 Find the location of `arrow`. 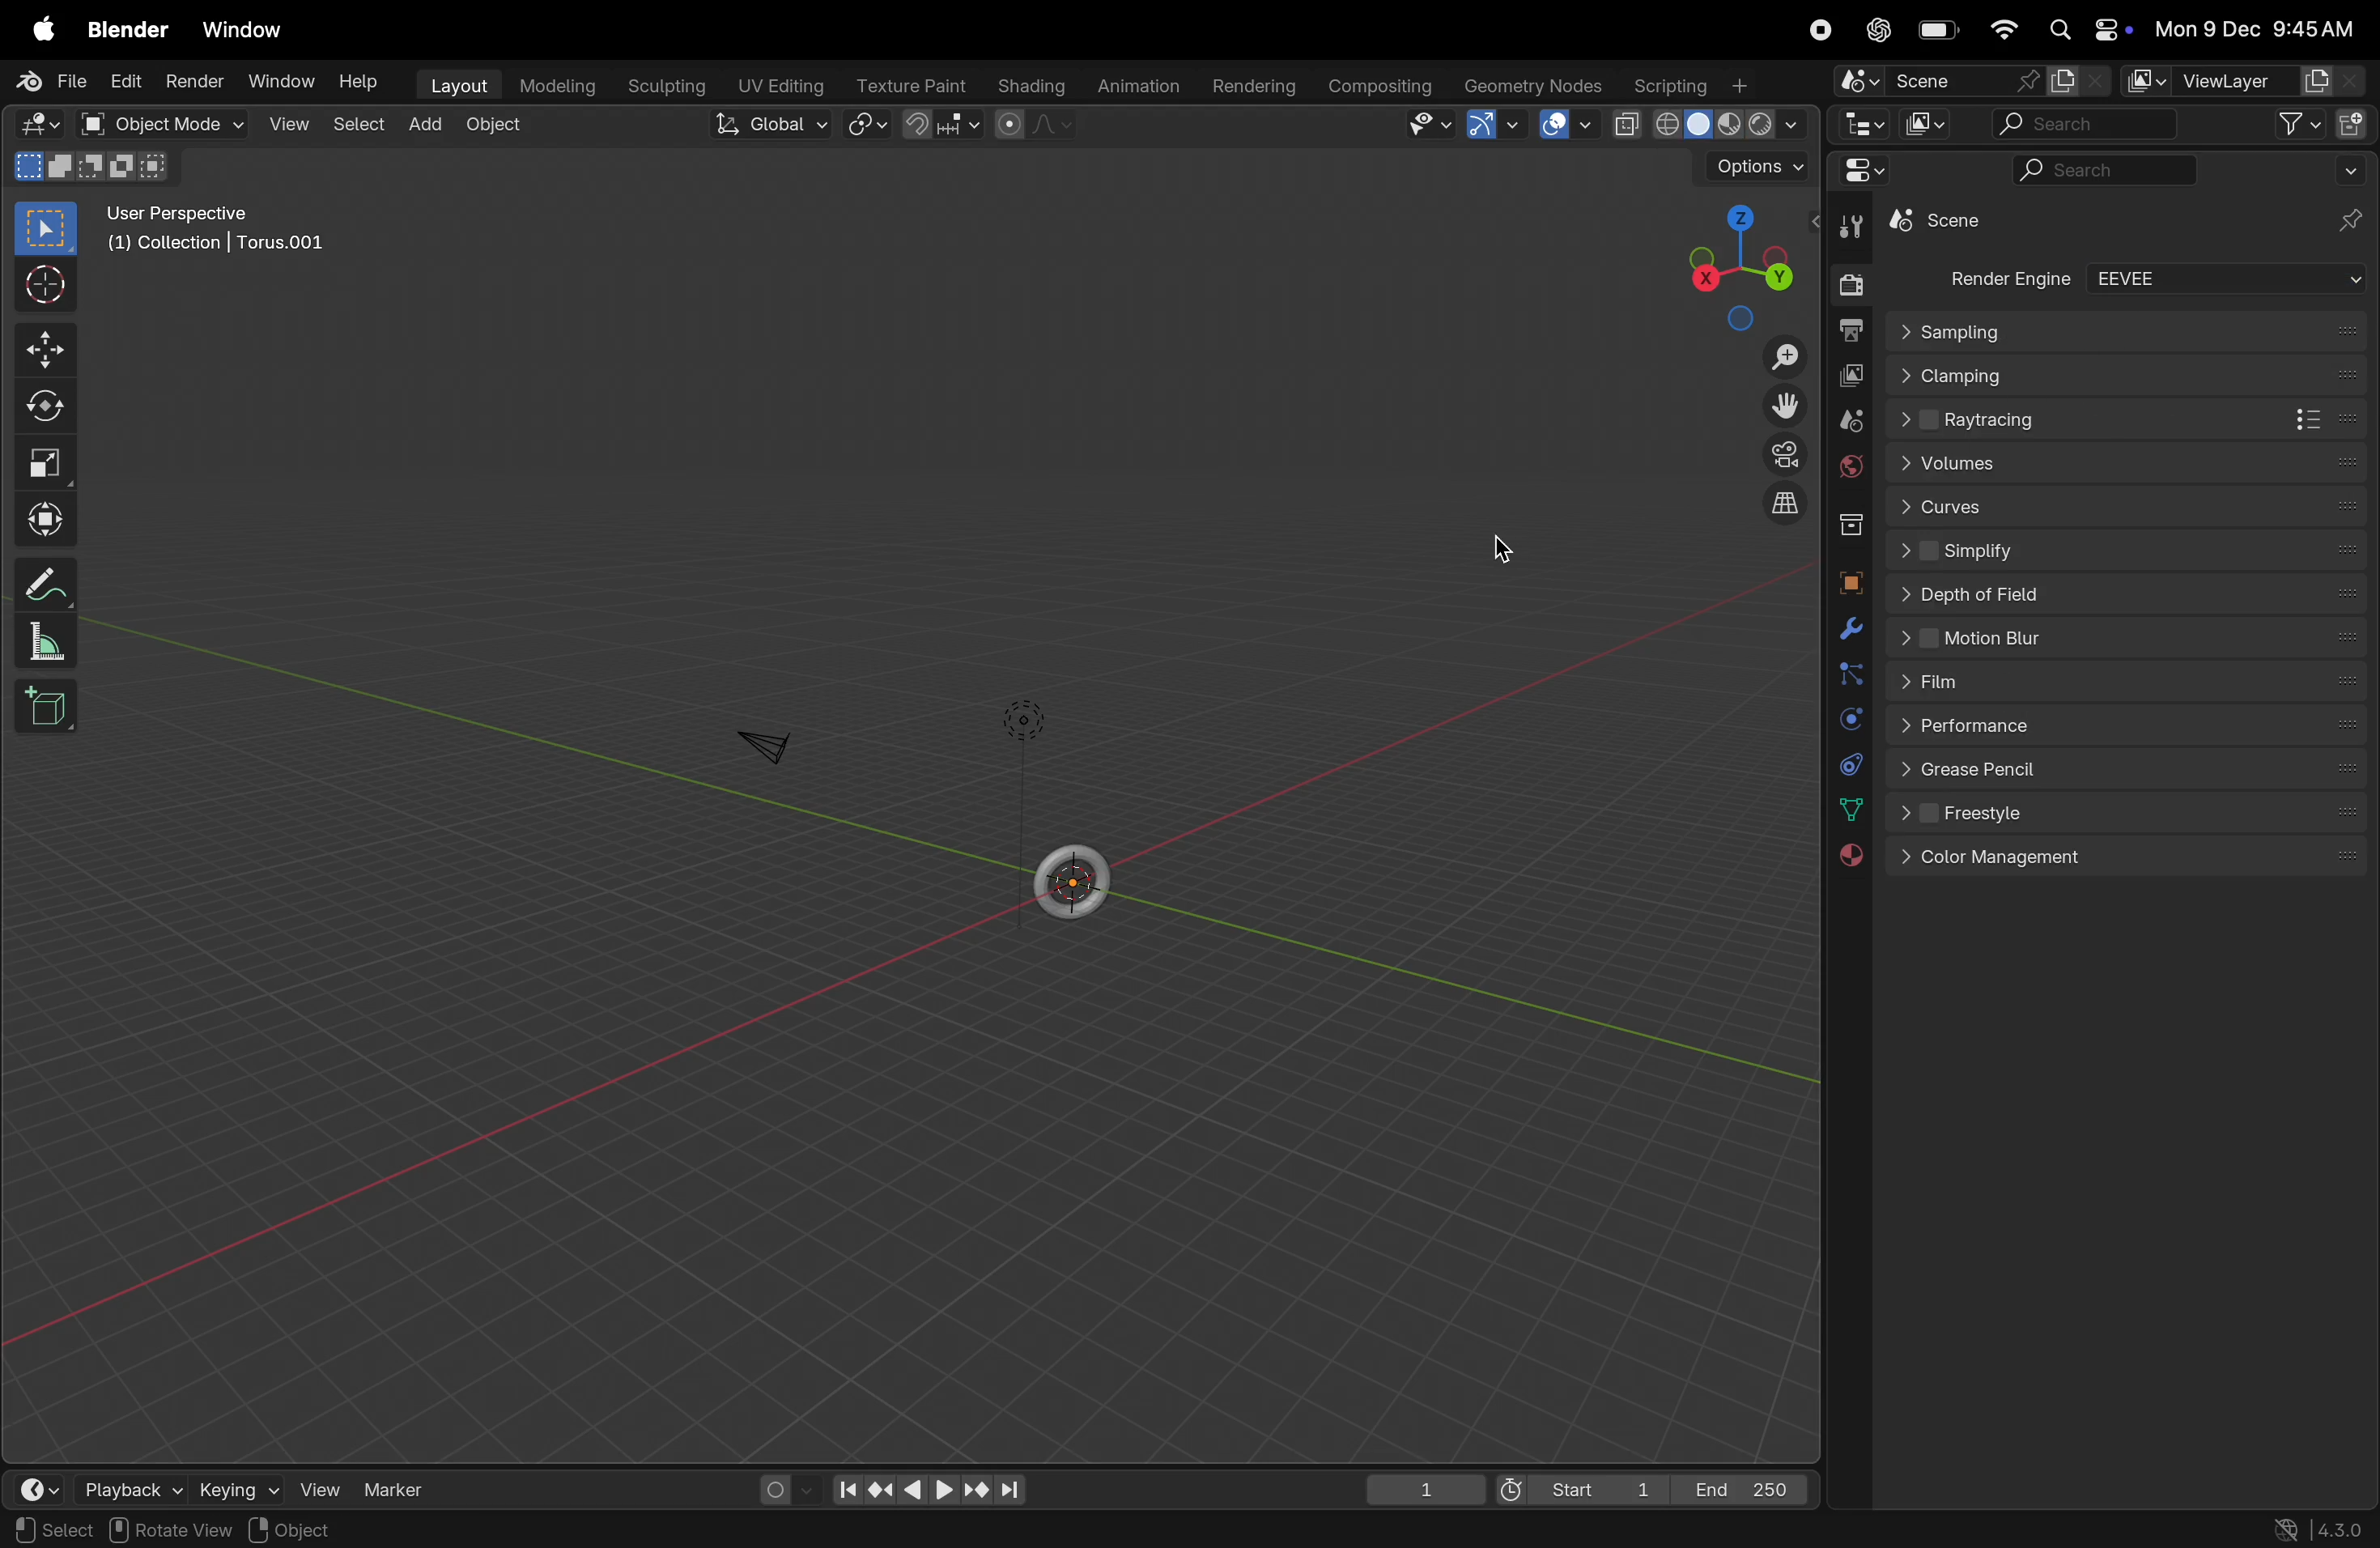

arrow is located at coordinates (1493, 128).